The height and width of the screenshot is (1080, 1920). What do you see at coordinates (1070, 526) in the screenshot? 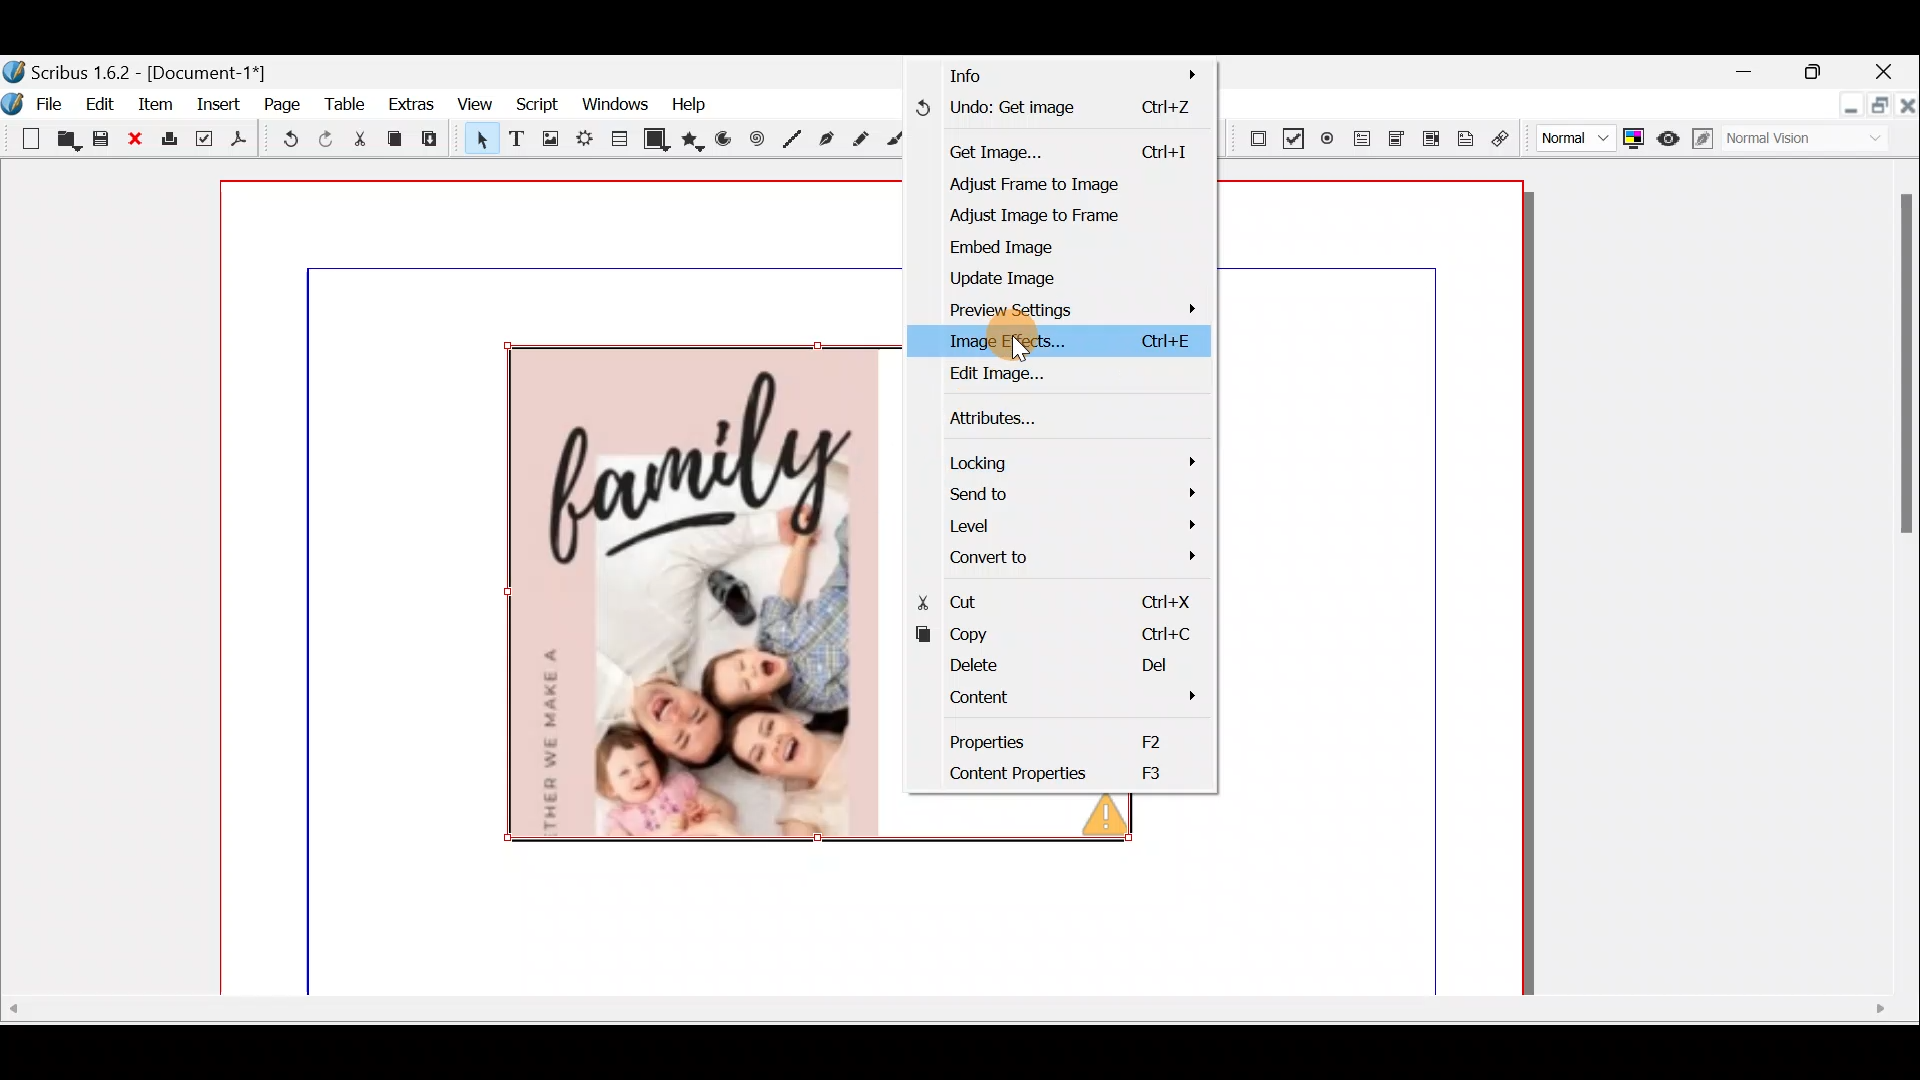
I see `Level` at bounding box center [1070, 526].